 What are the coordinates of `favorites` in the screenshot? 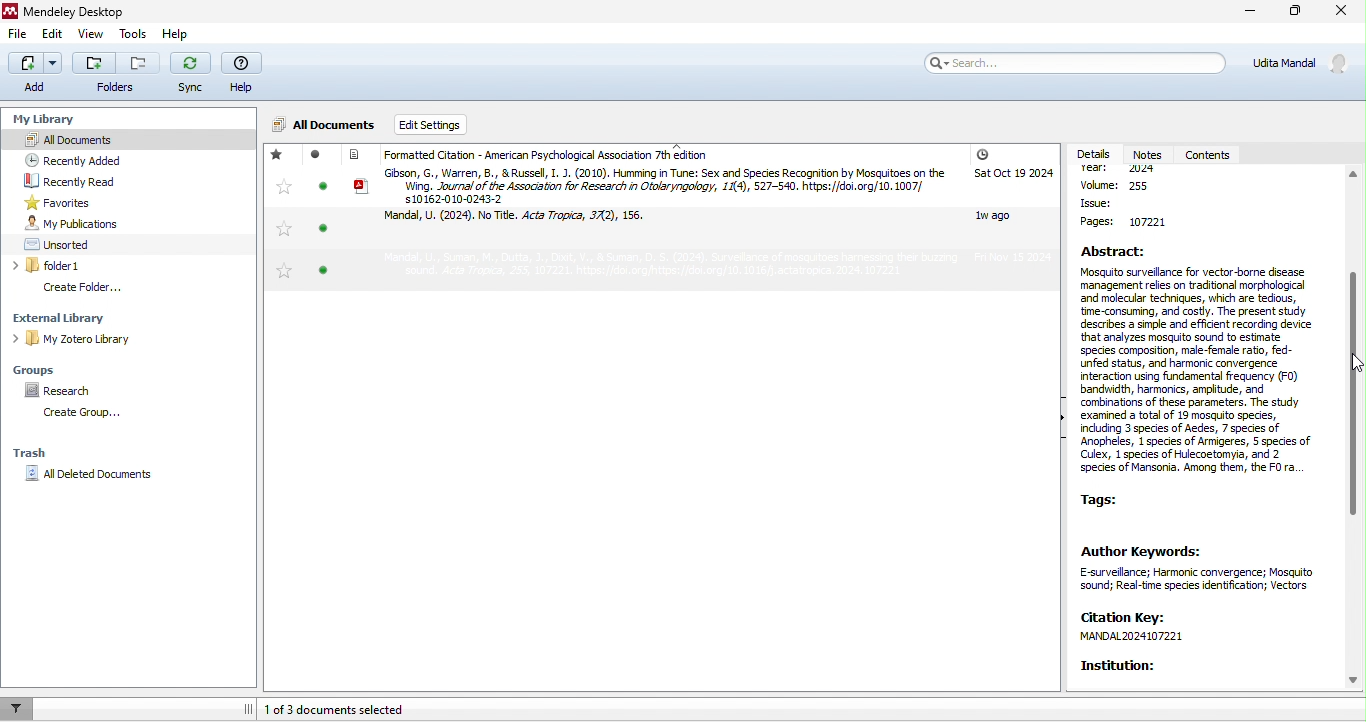 It's located at (59, 202).